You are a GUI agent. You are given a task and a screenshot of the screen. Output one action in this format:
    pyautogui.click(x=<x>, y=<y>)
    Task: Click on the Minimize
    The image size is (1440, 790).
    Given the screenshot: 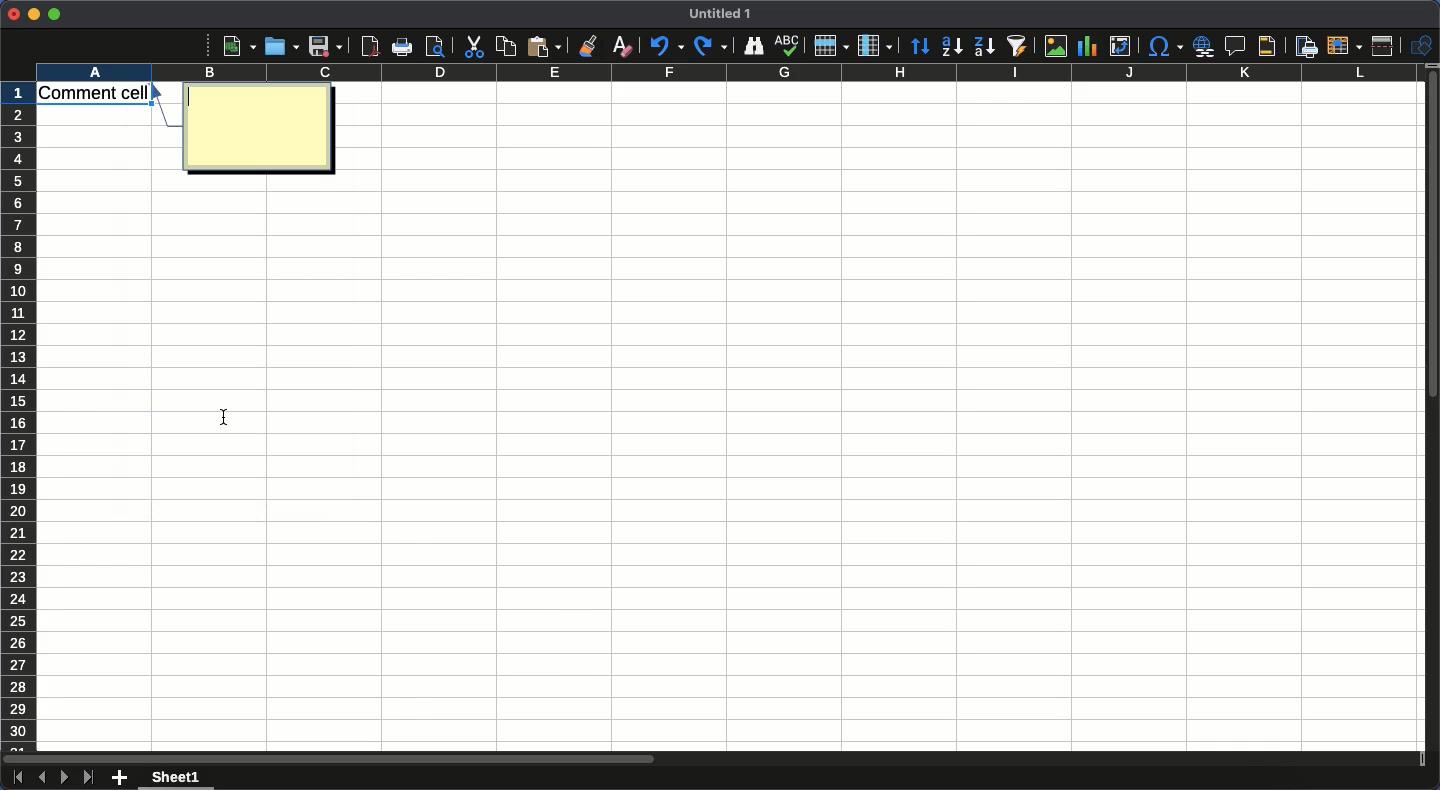 What is the action you would take?
    pyautogui.click(x=36, y=15)
    